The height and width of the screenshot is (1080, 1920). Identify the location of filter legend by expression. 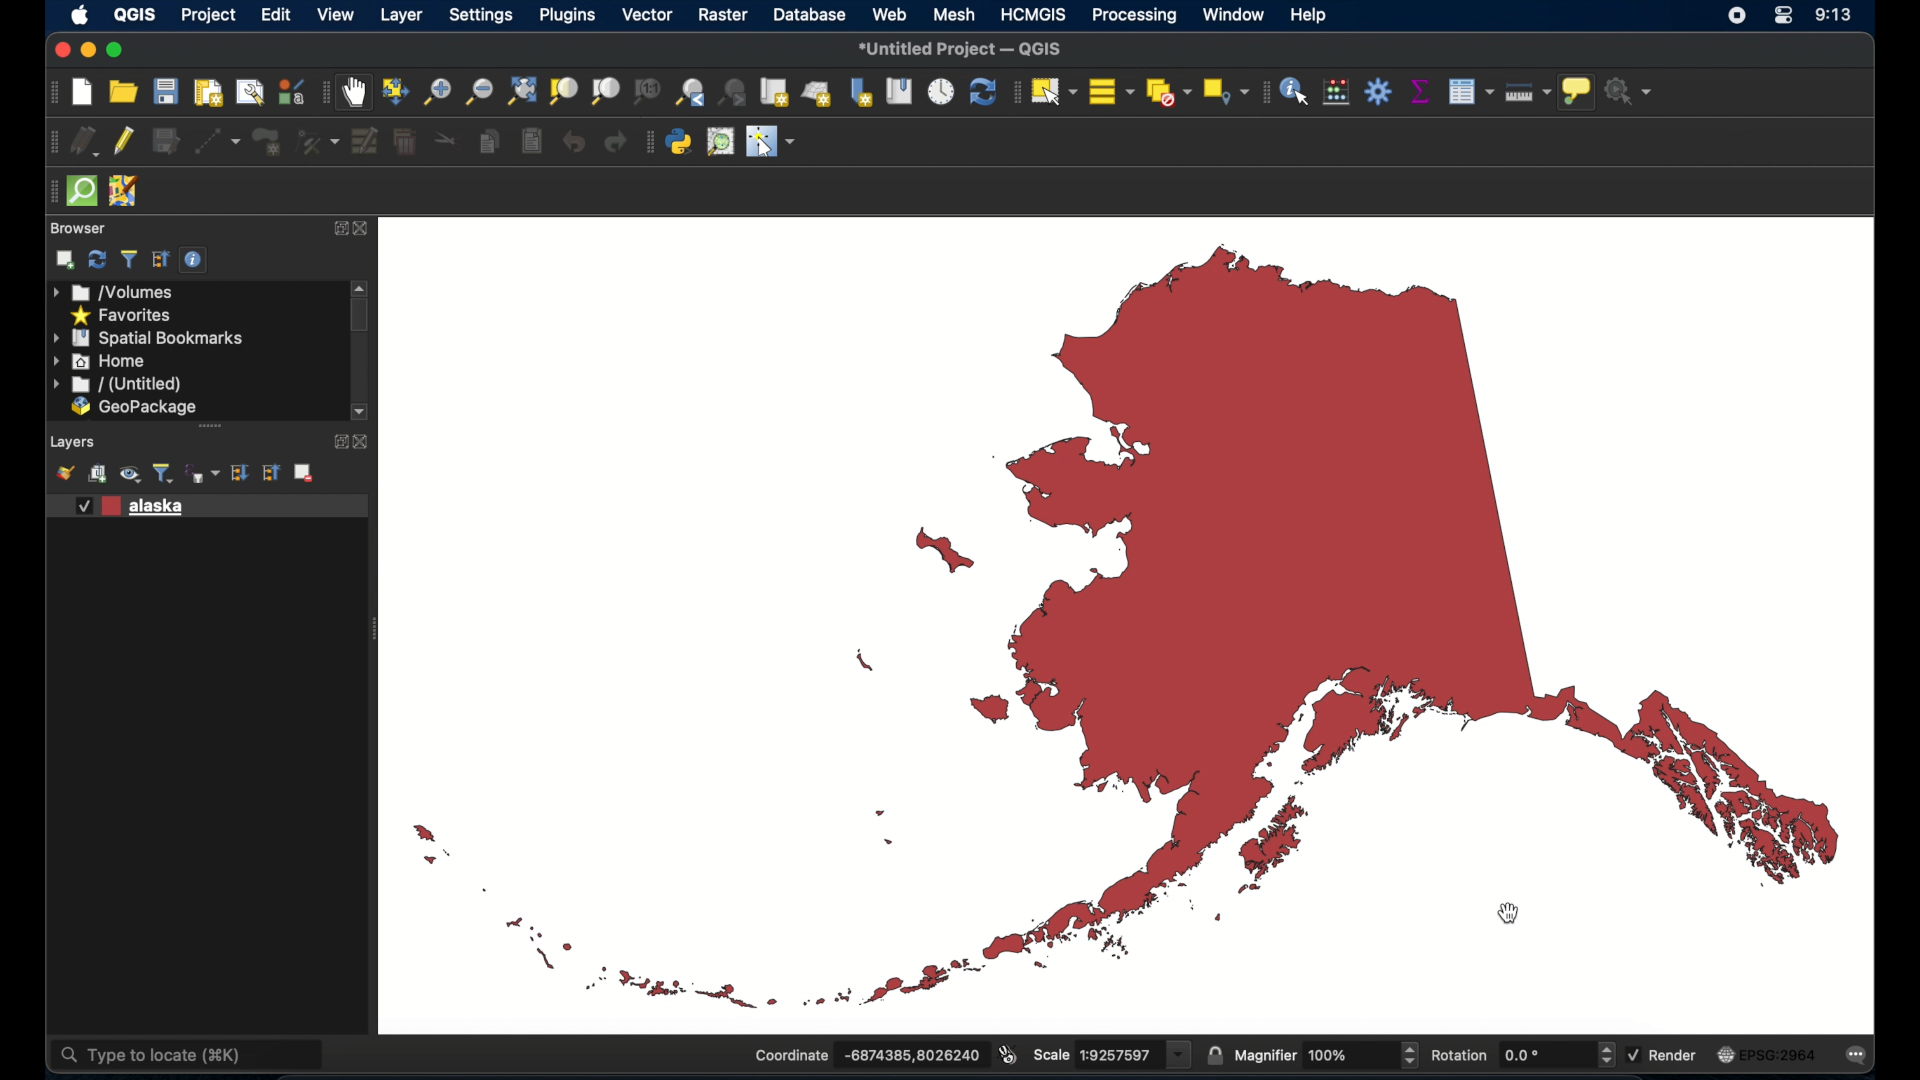
(208, 476).